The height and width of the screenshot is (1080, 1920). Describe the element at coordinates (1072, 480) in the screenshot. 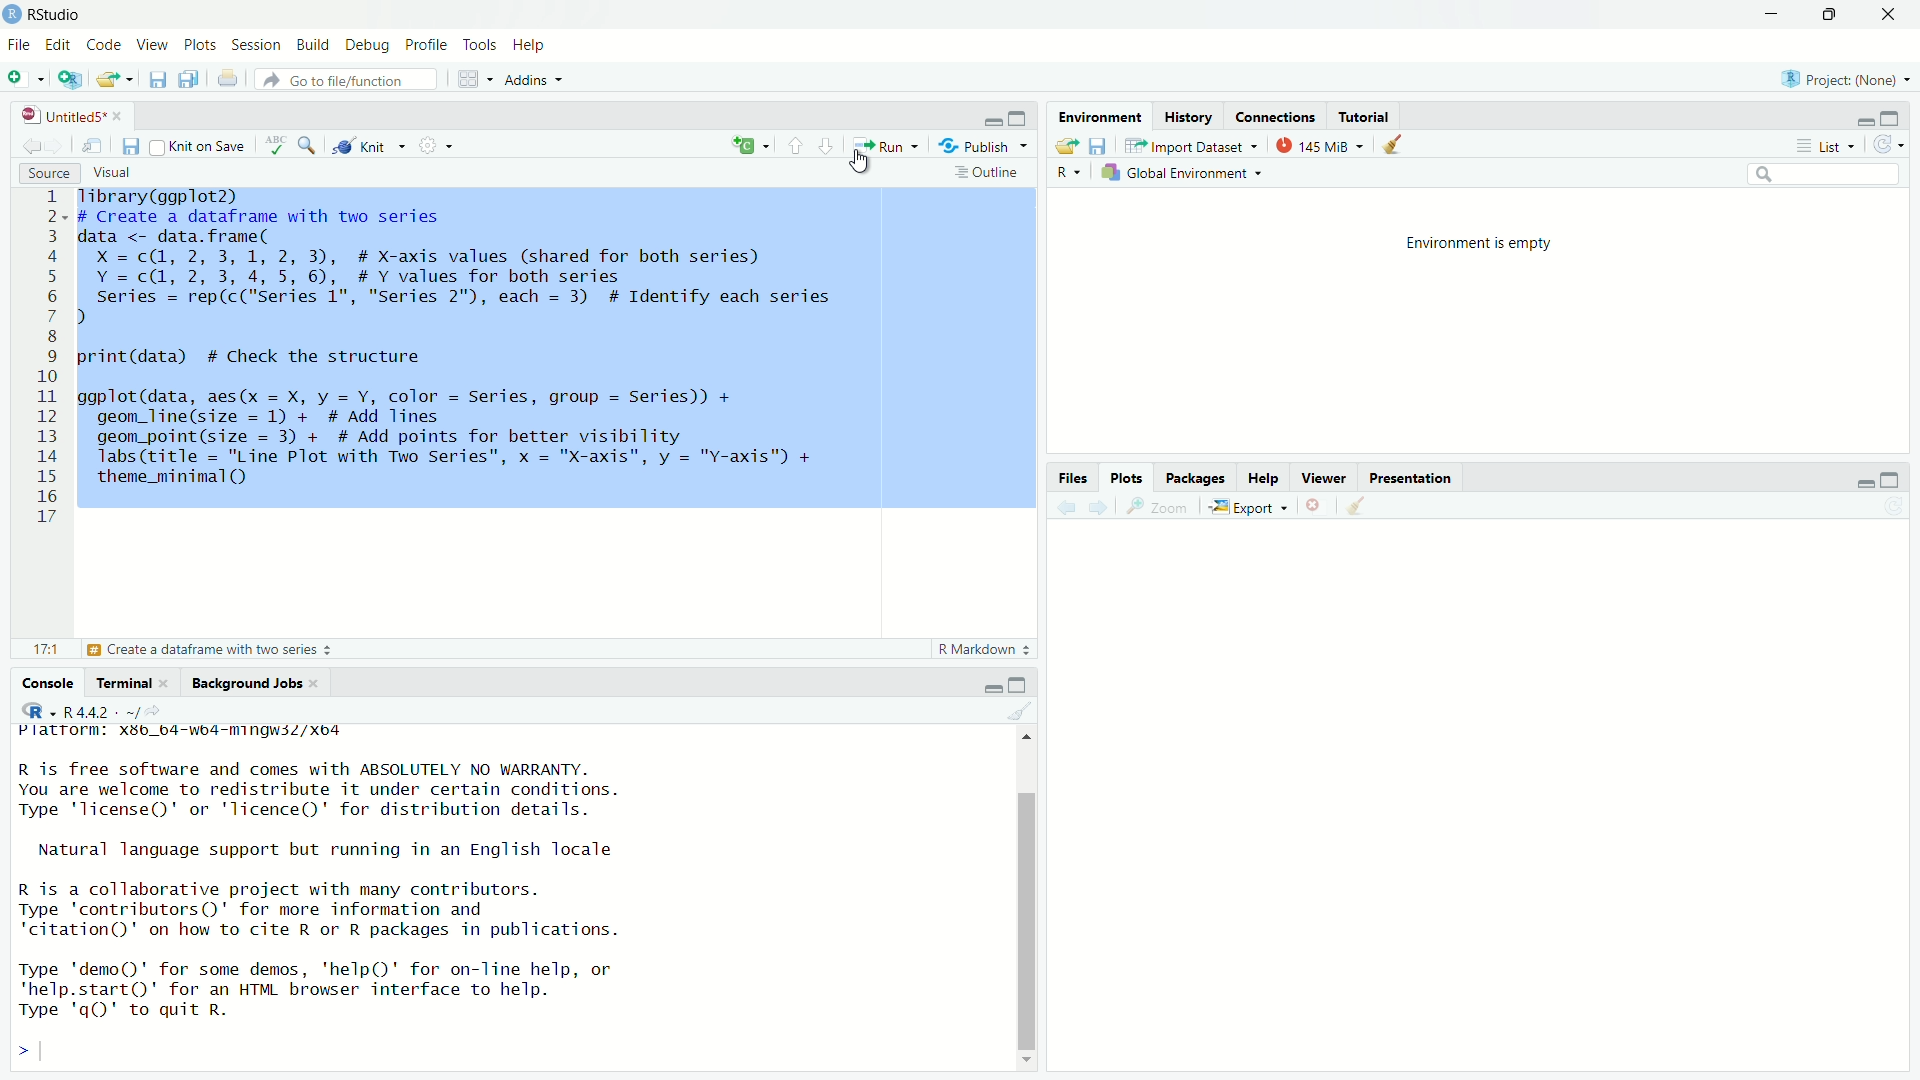

I see `Files` at that location.